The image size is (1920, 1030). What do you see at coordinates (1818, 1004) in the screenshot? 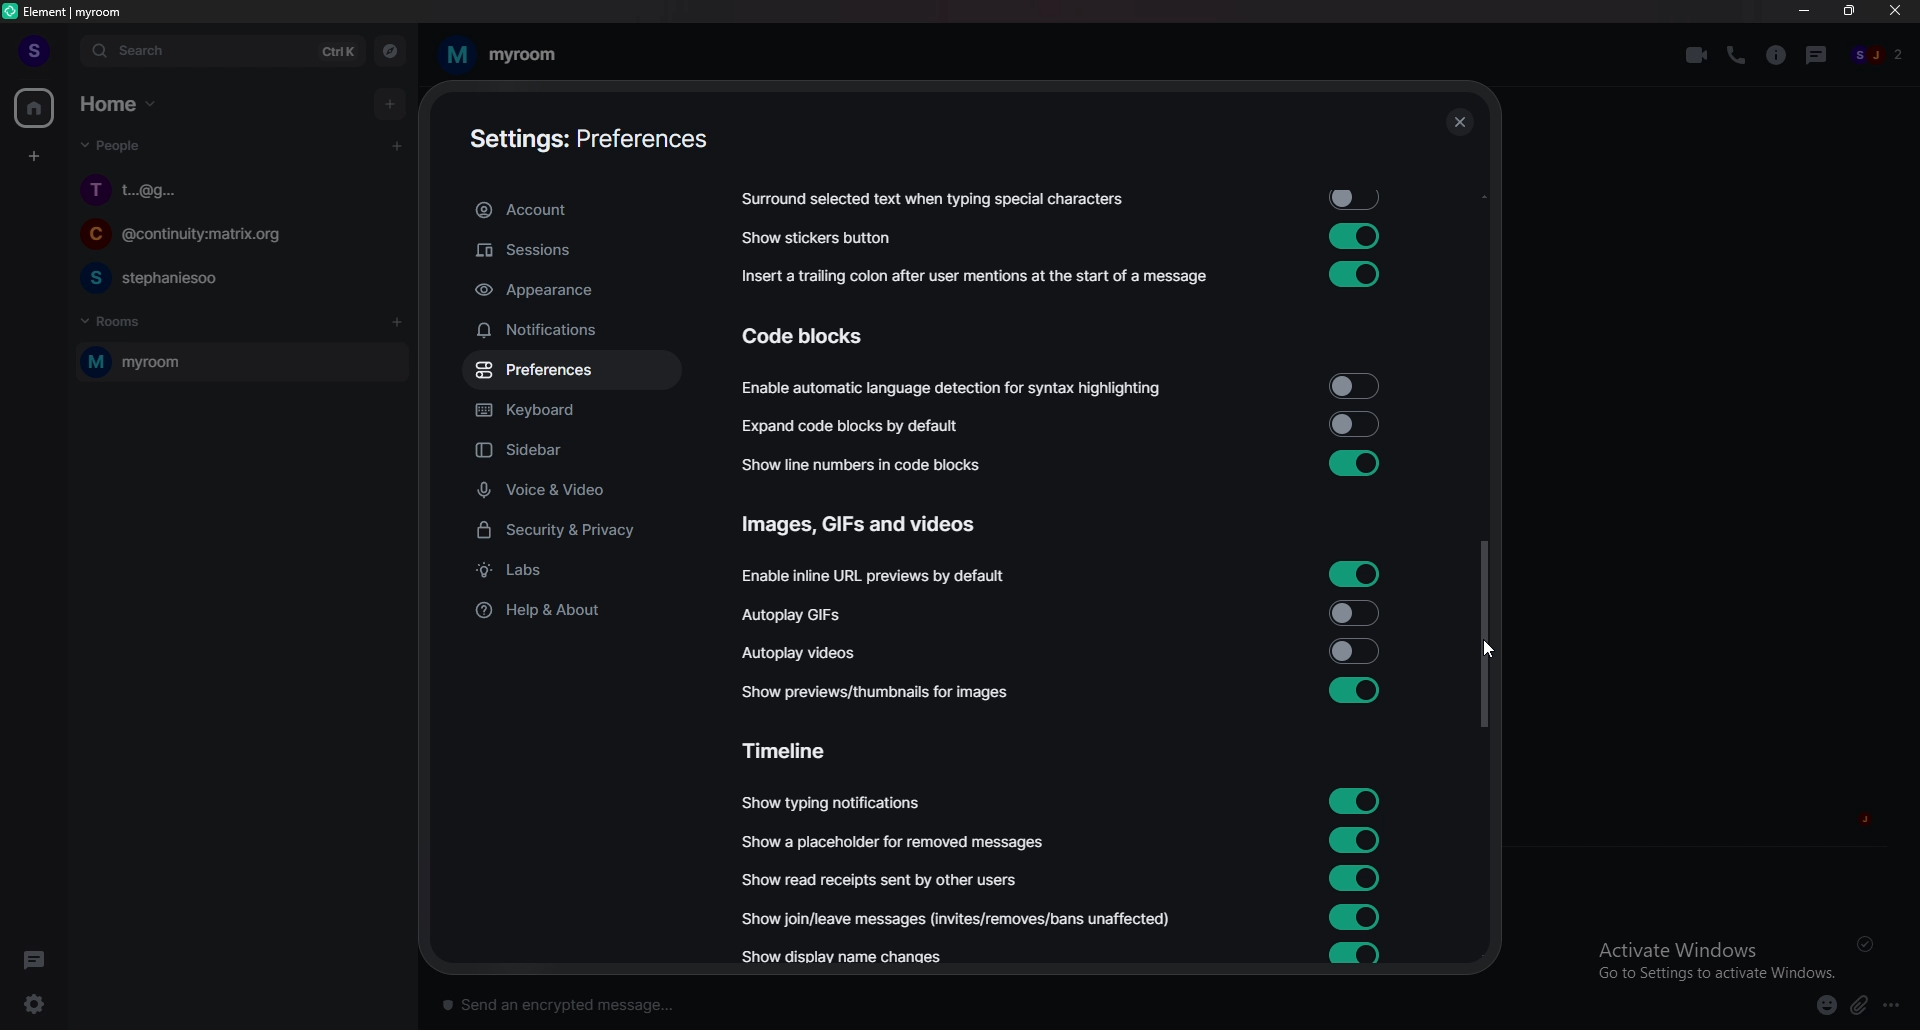
I see `emoji` at bounding box center [1818, 1004].